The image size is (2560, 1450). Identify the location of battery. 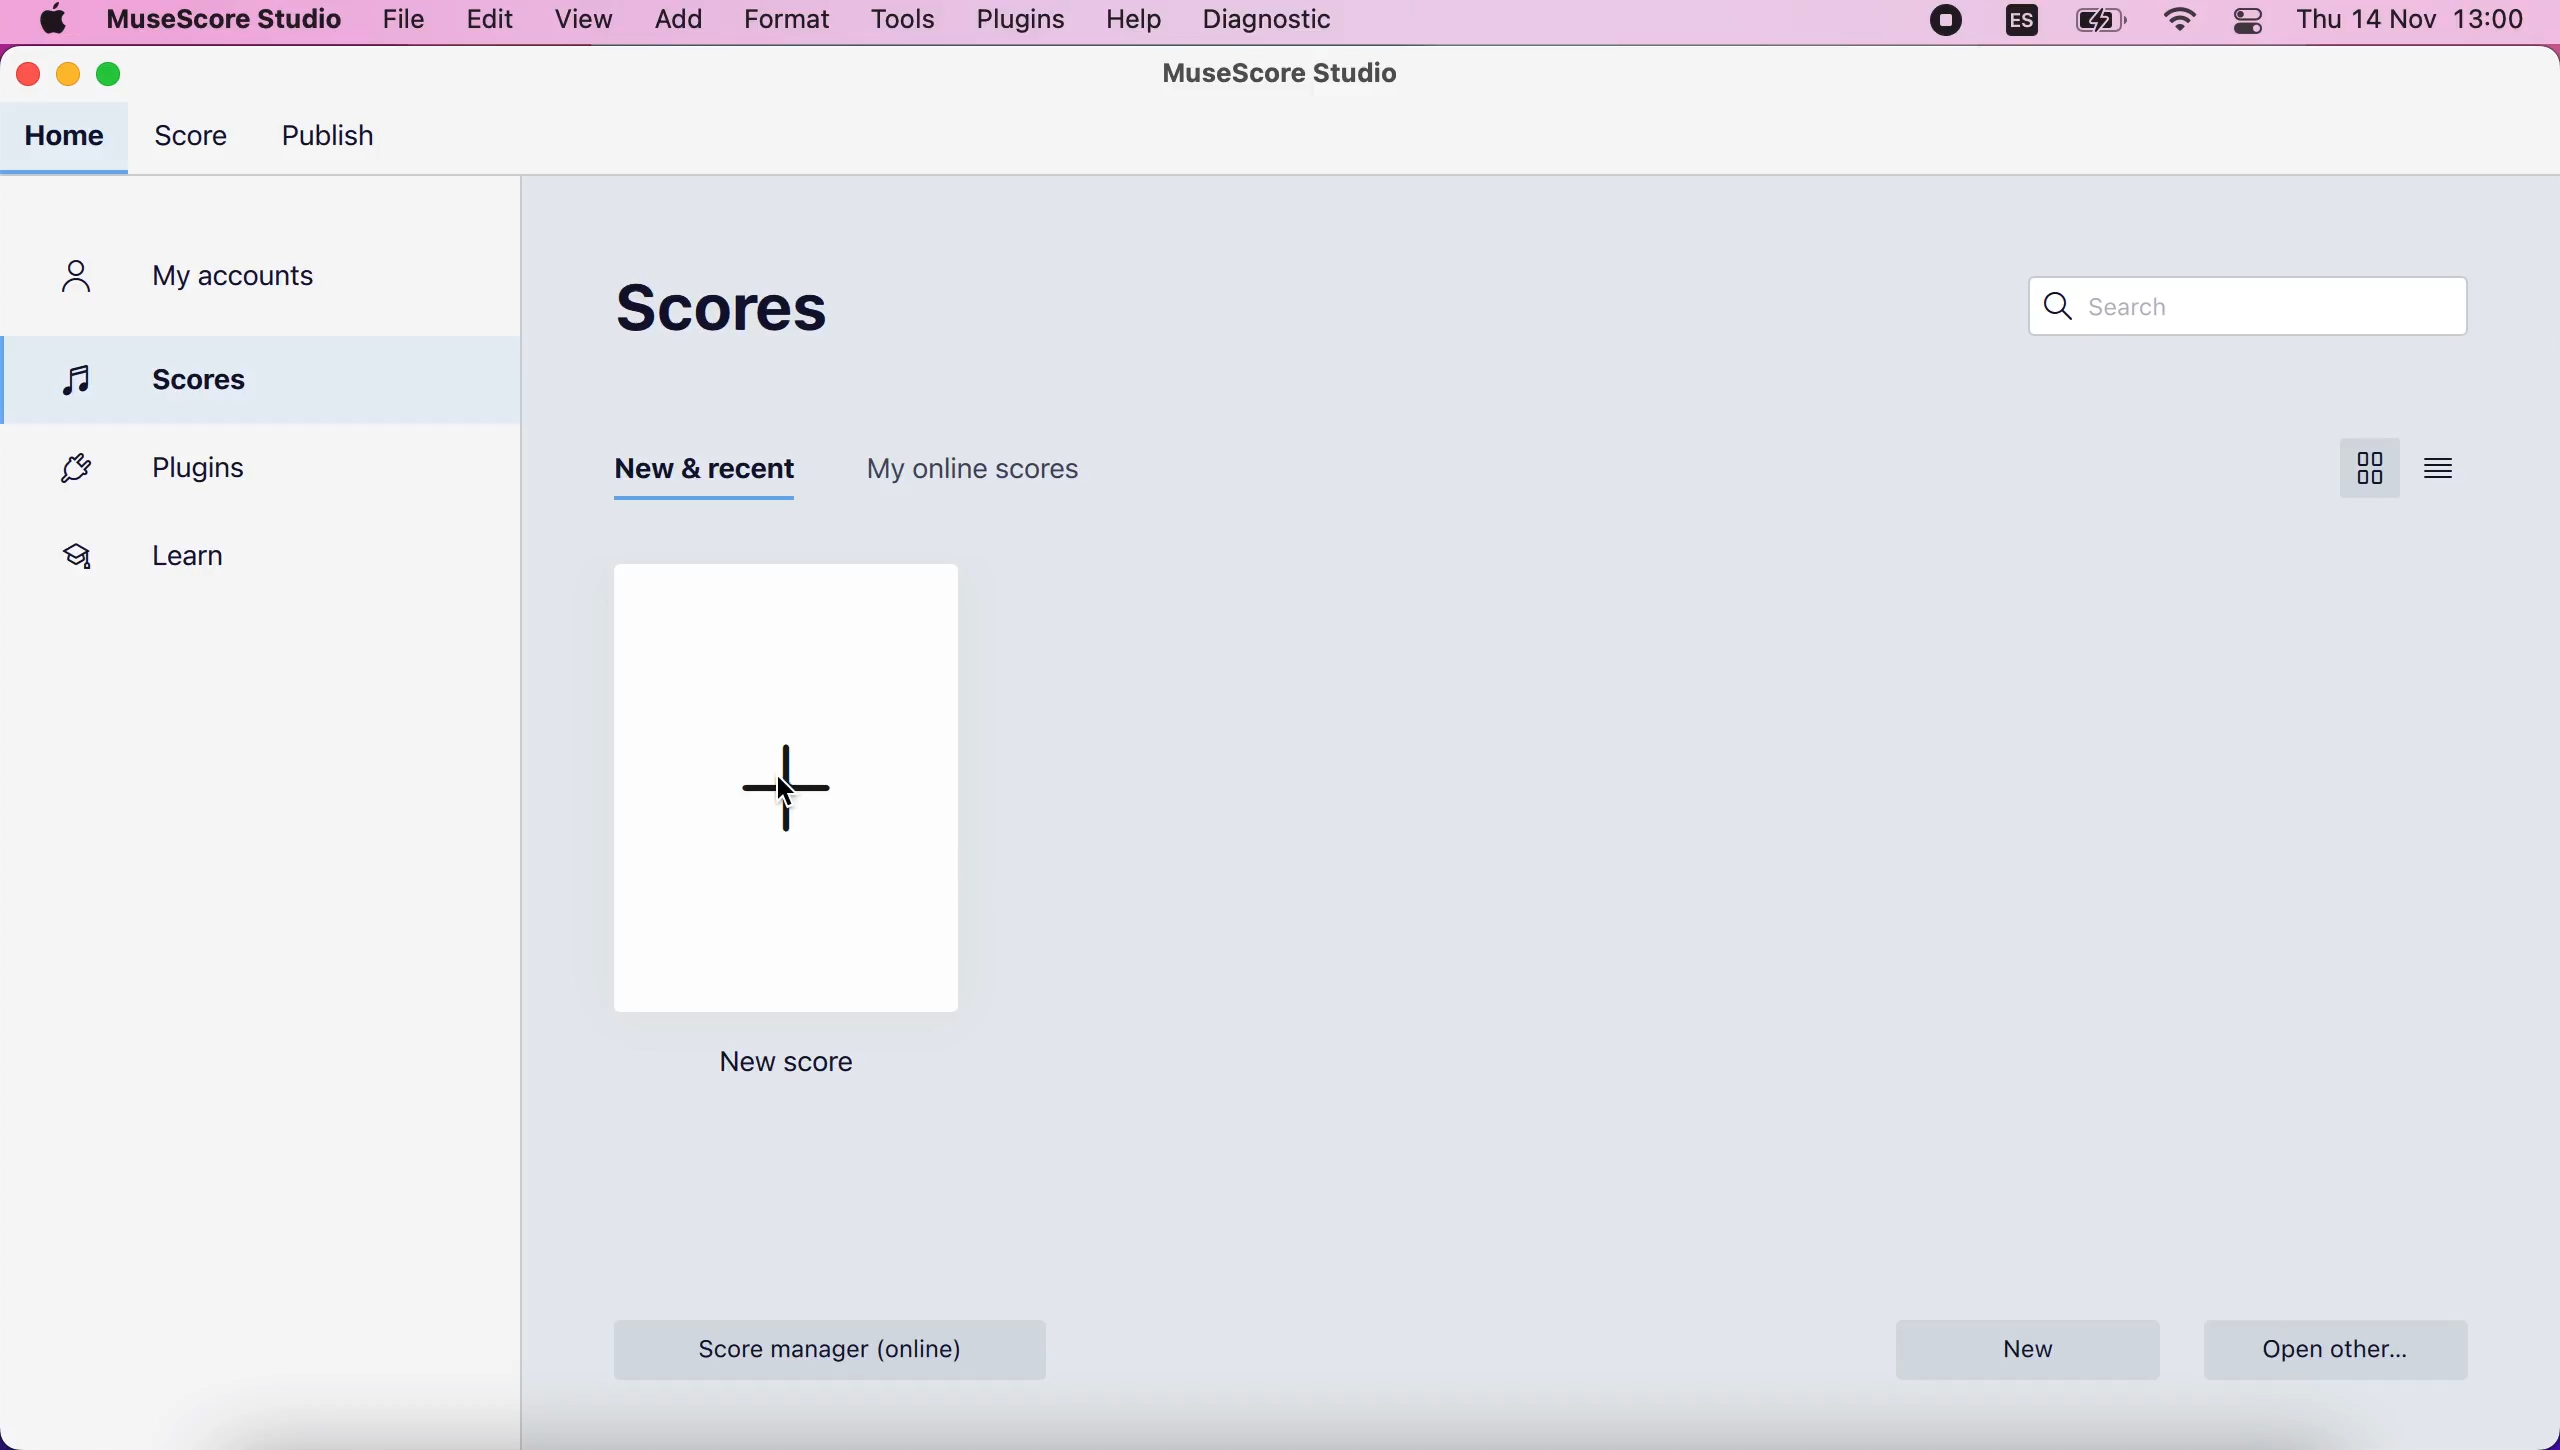
(2101, 28).